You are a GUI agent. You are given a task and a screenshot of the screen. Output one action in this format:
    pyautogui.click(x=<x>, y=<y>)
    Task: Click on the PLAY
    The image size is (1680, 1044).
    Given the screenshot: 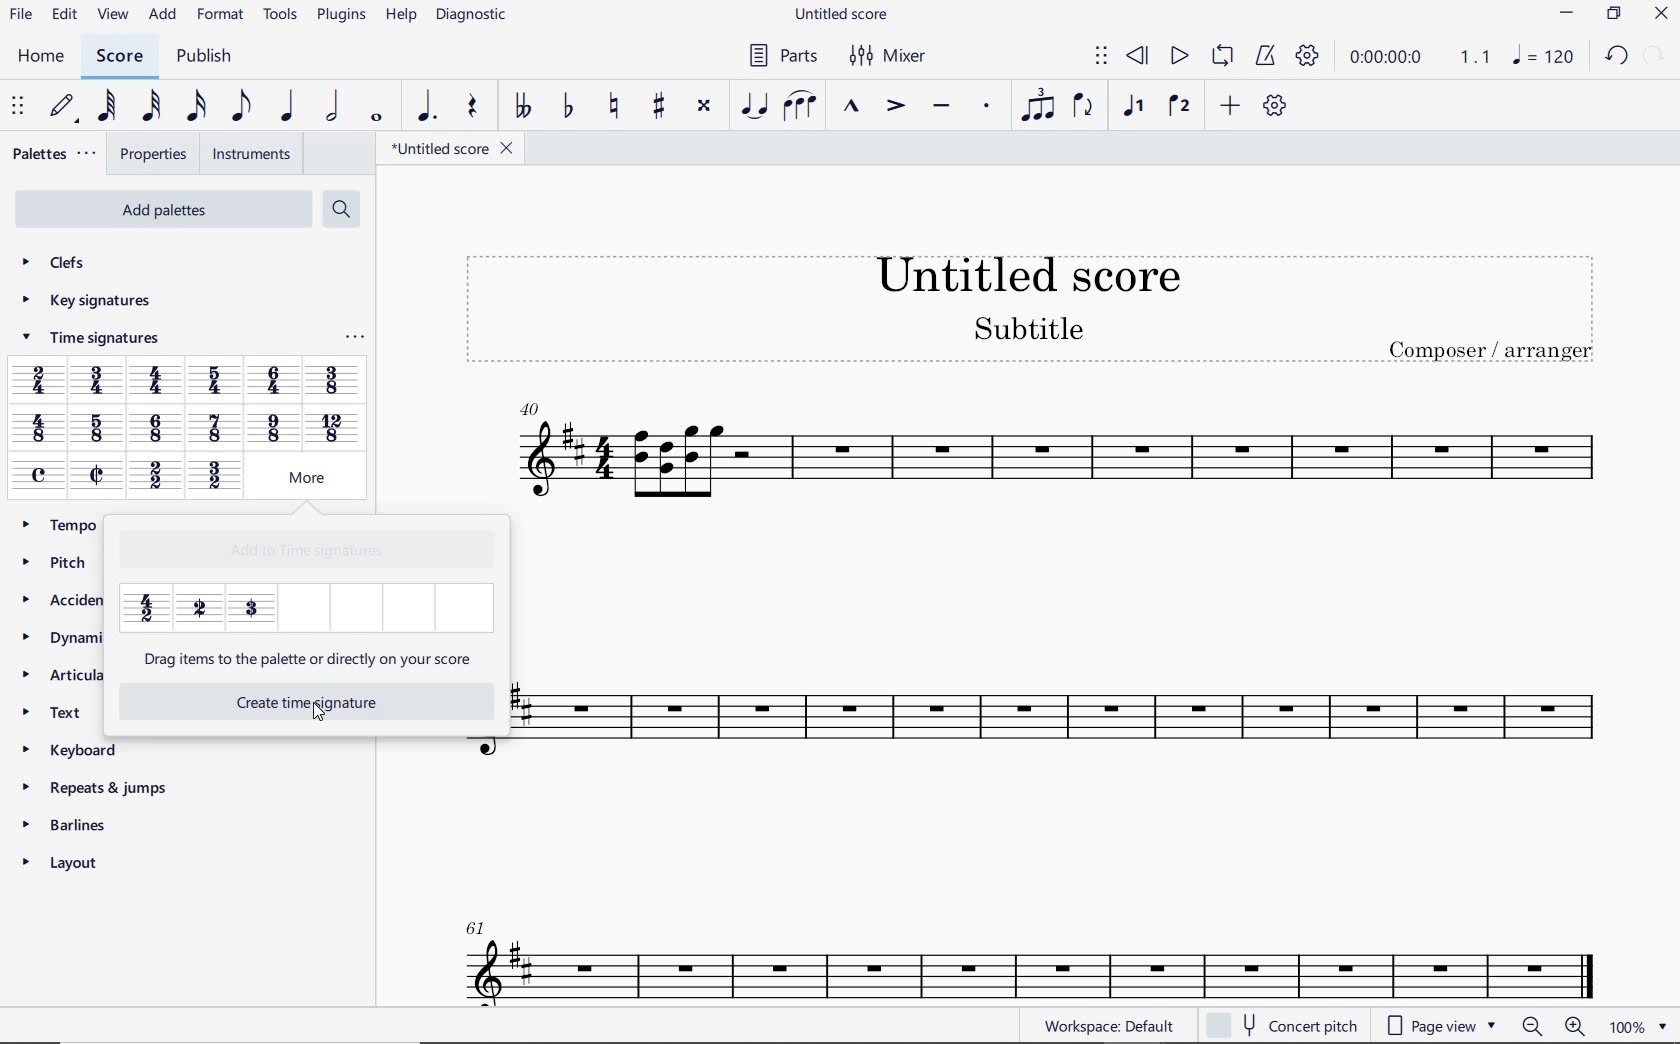 What is the action you would take?
    pyautogui.click(x=1178, y=54)
    